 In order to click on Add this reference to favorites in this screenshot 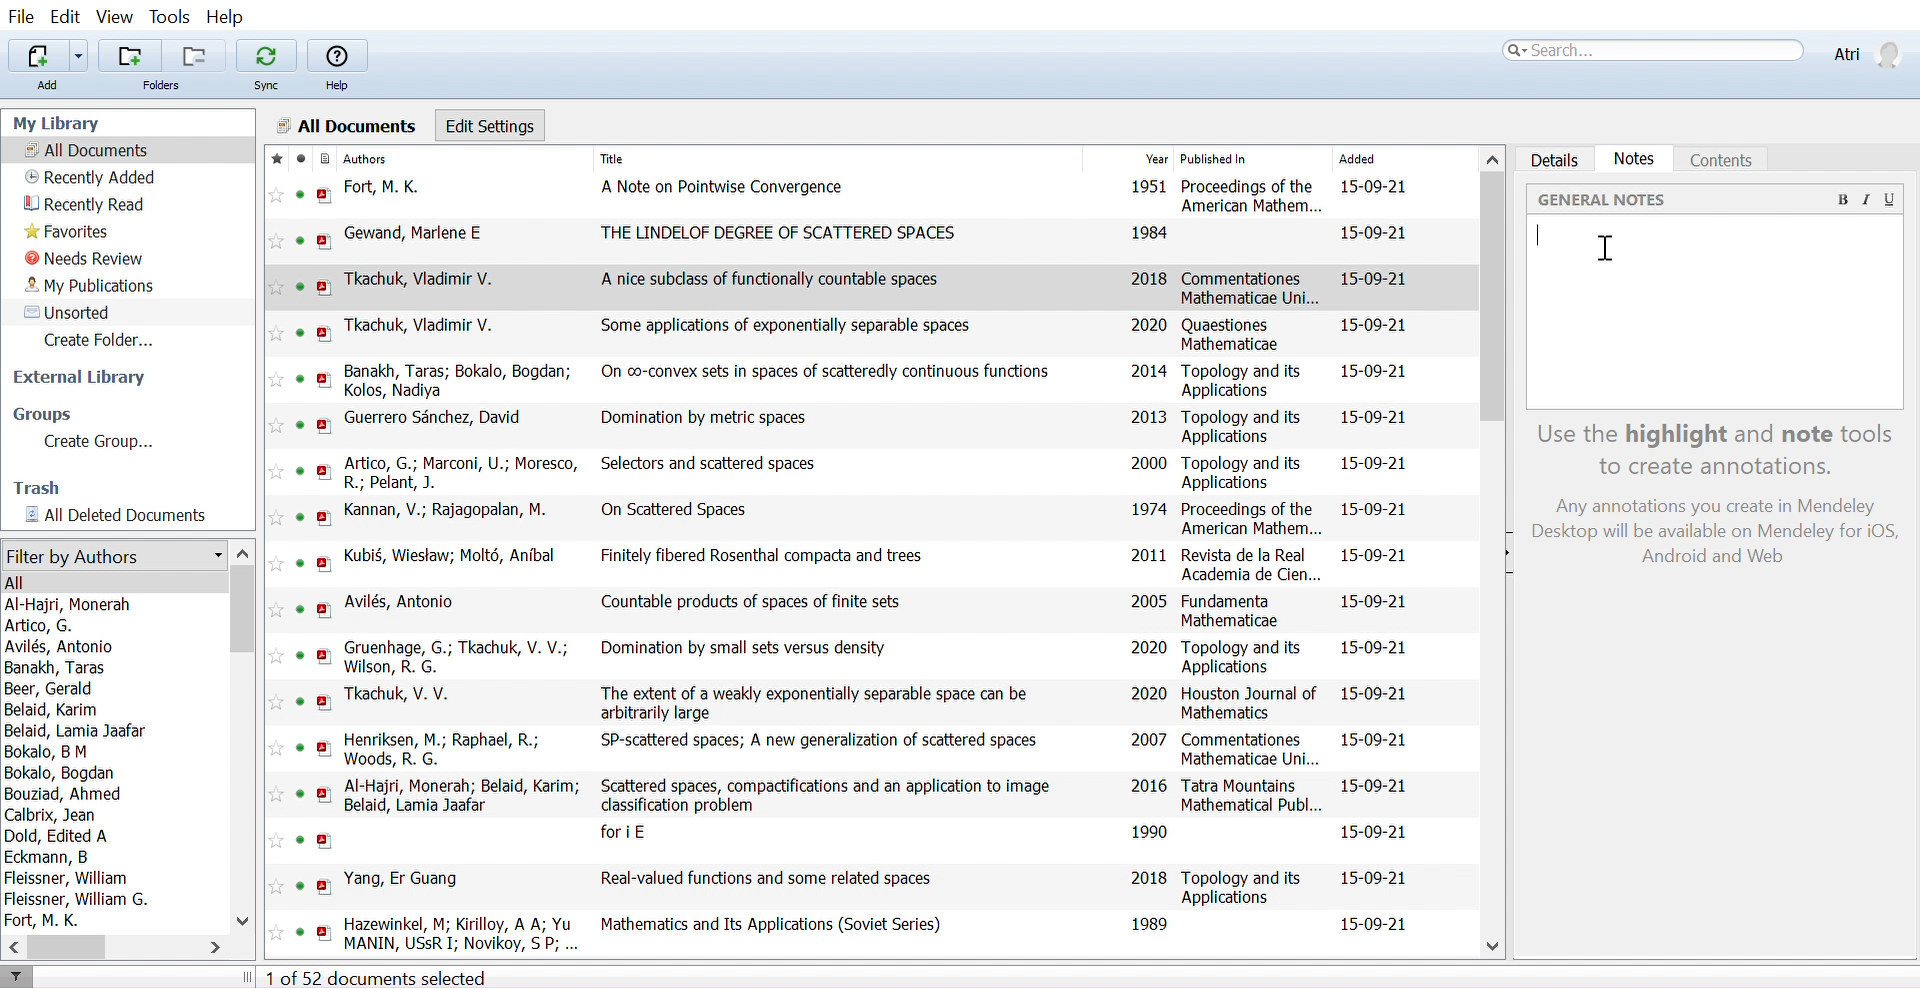, I will do `click(278, 563)`.